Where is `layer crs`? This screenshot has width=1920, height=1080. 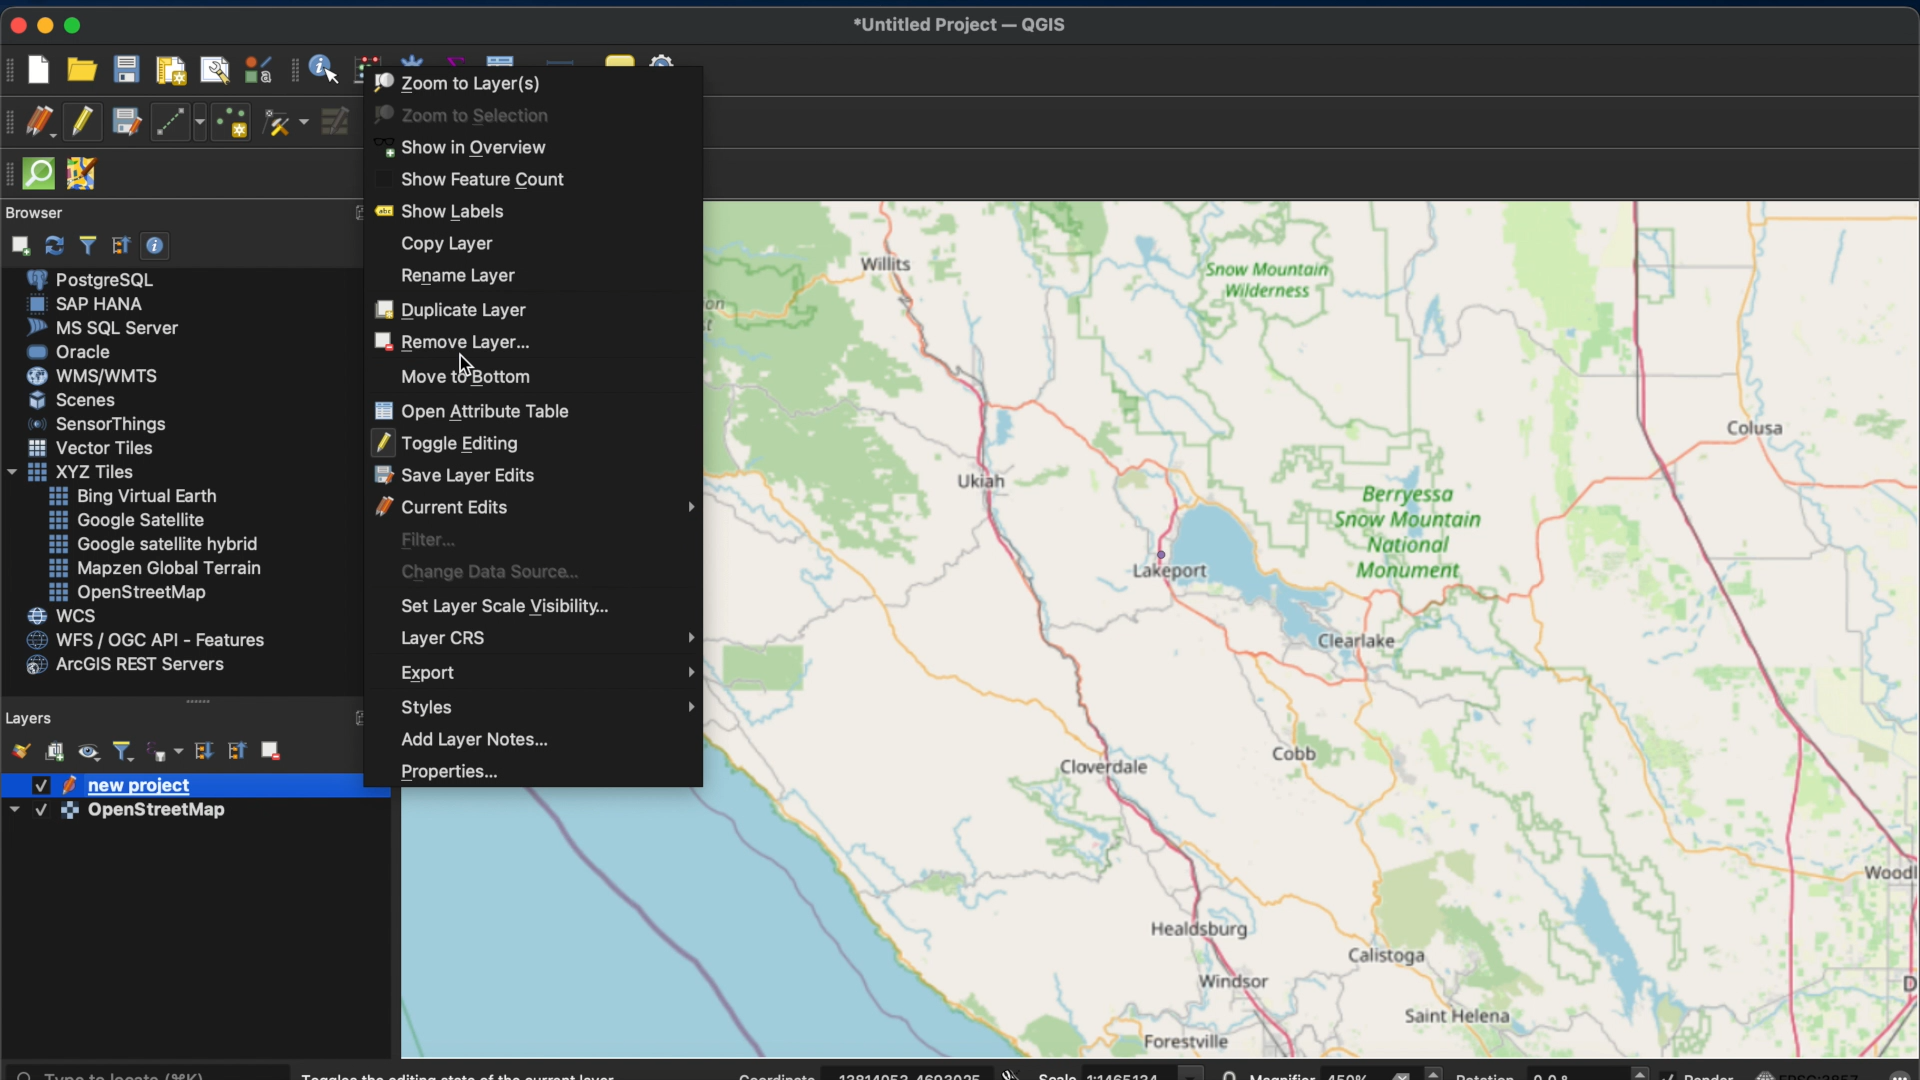 layer crs is located at coordinates (552, 635).